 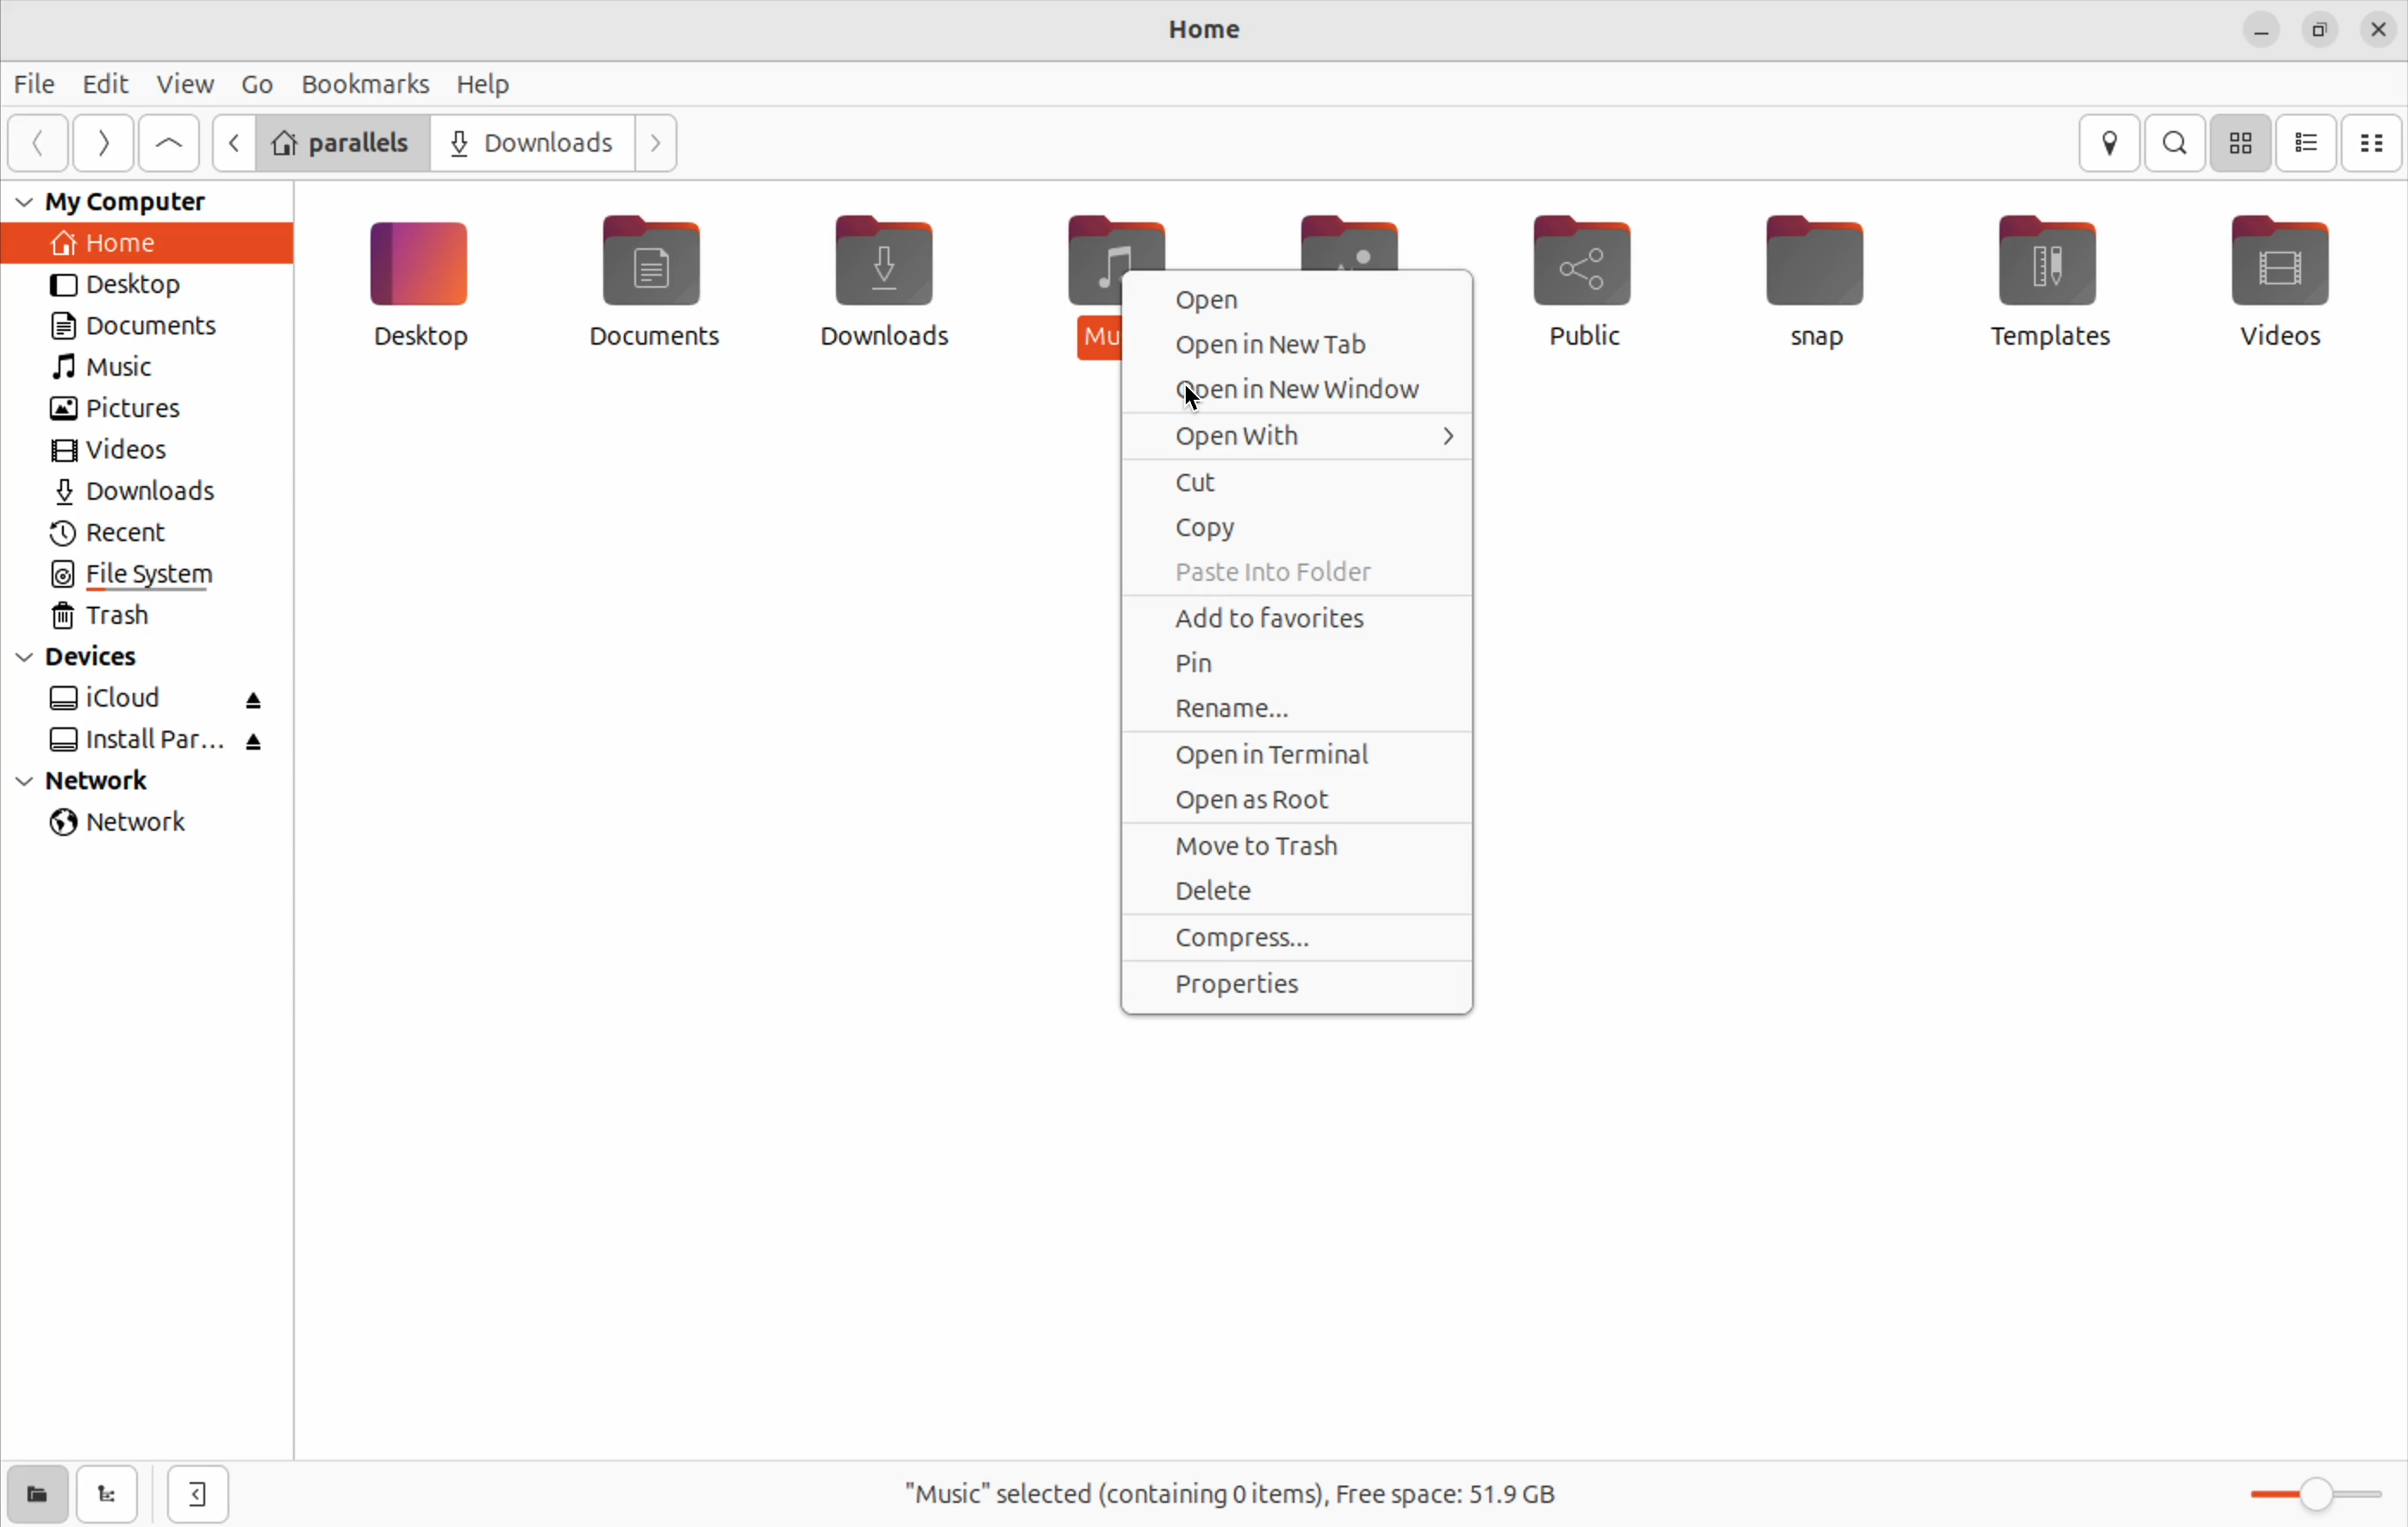 I want to click on videos, so click(x=121, y=454).